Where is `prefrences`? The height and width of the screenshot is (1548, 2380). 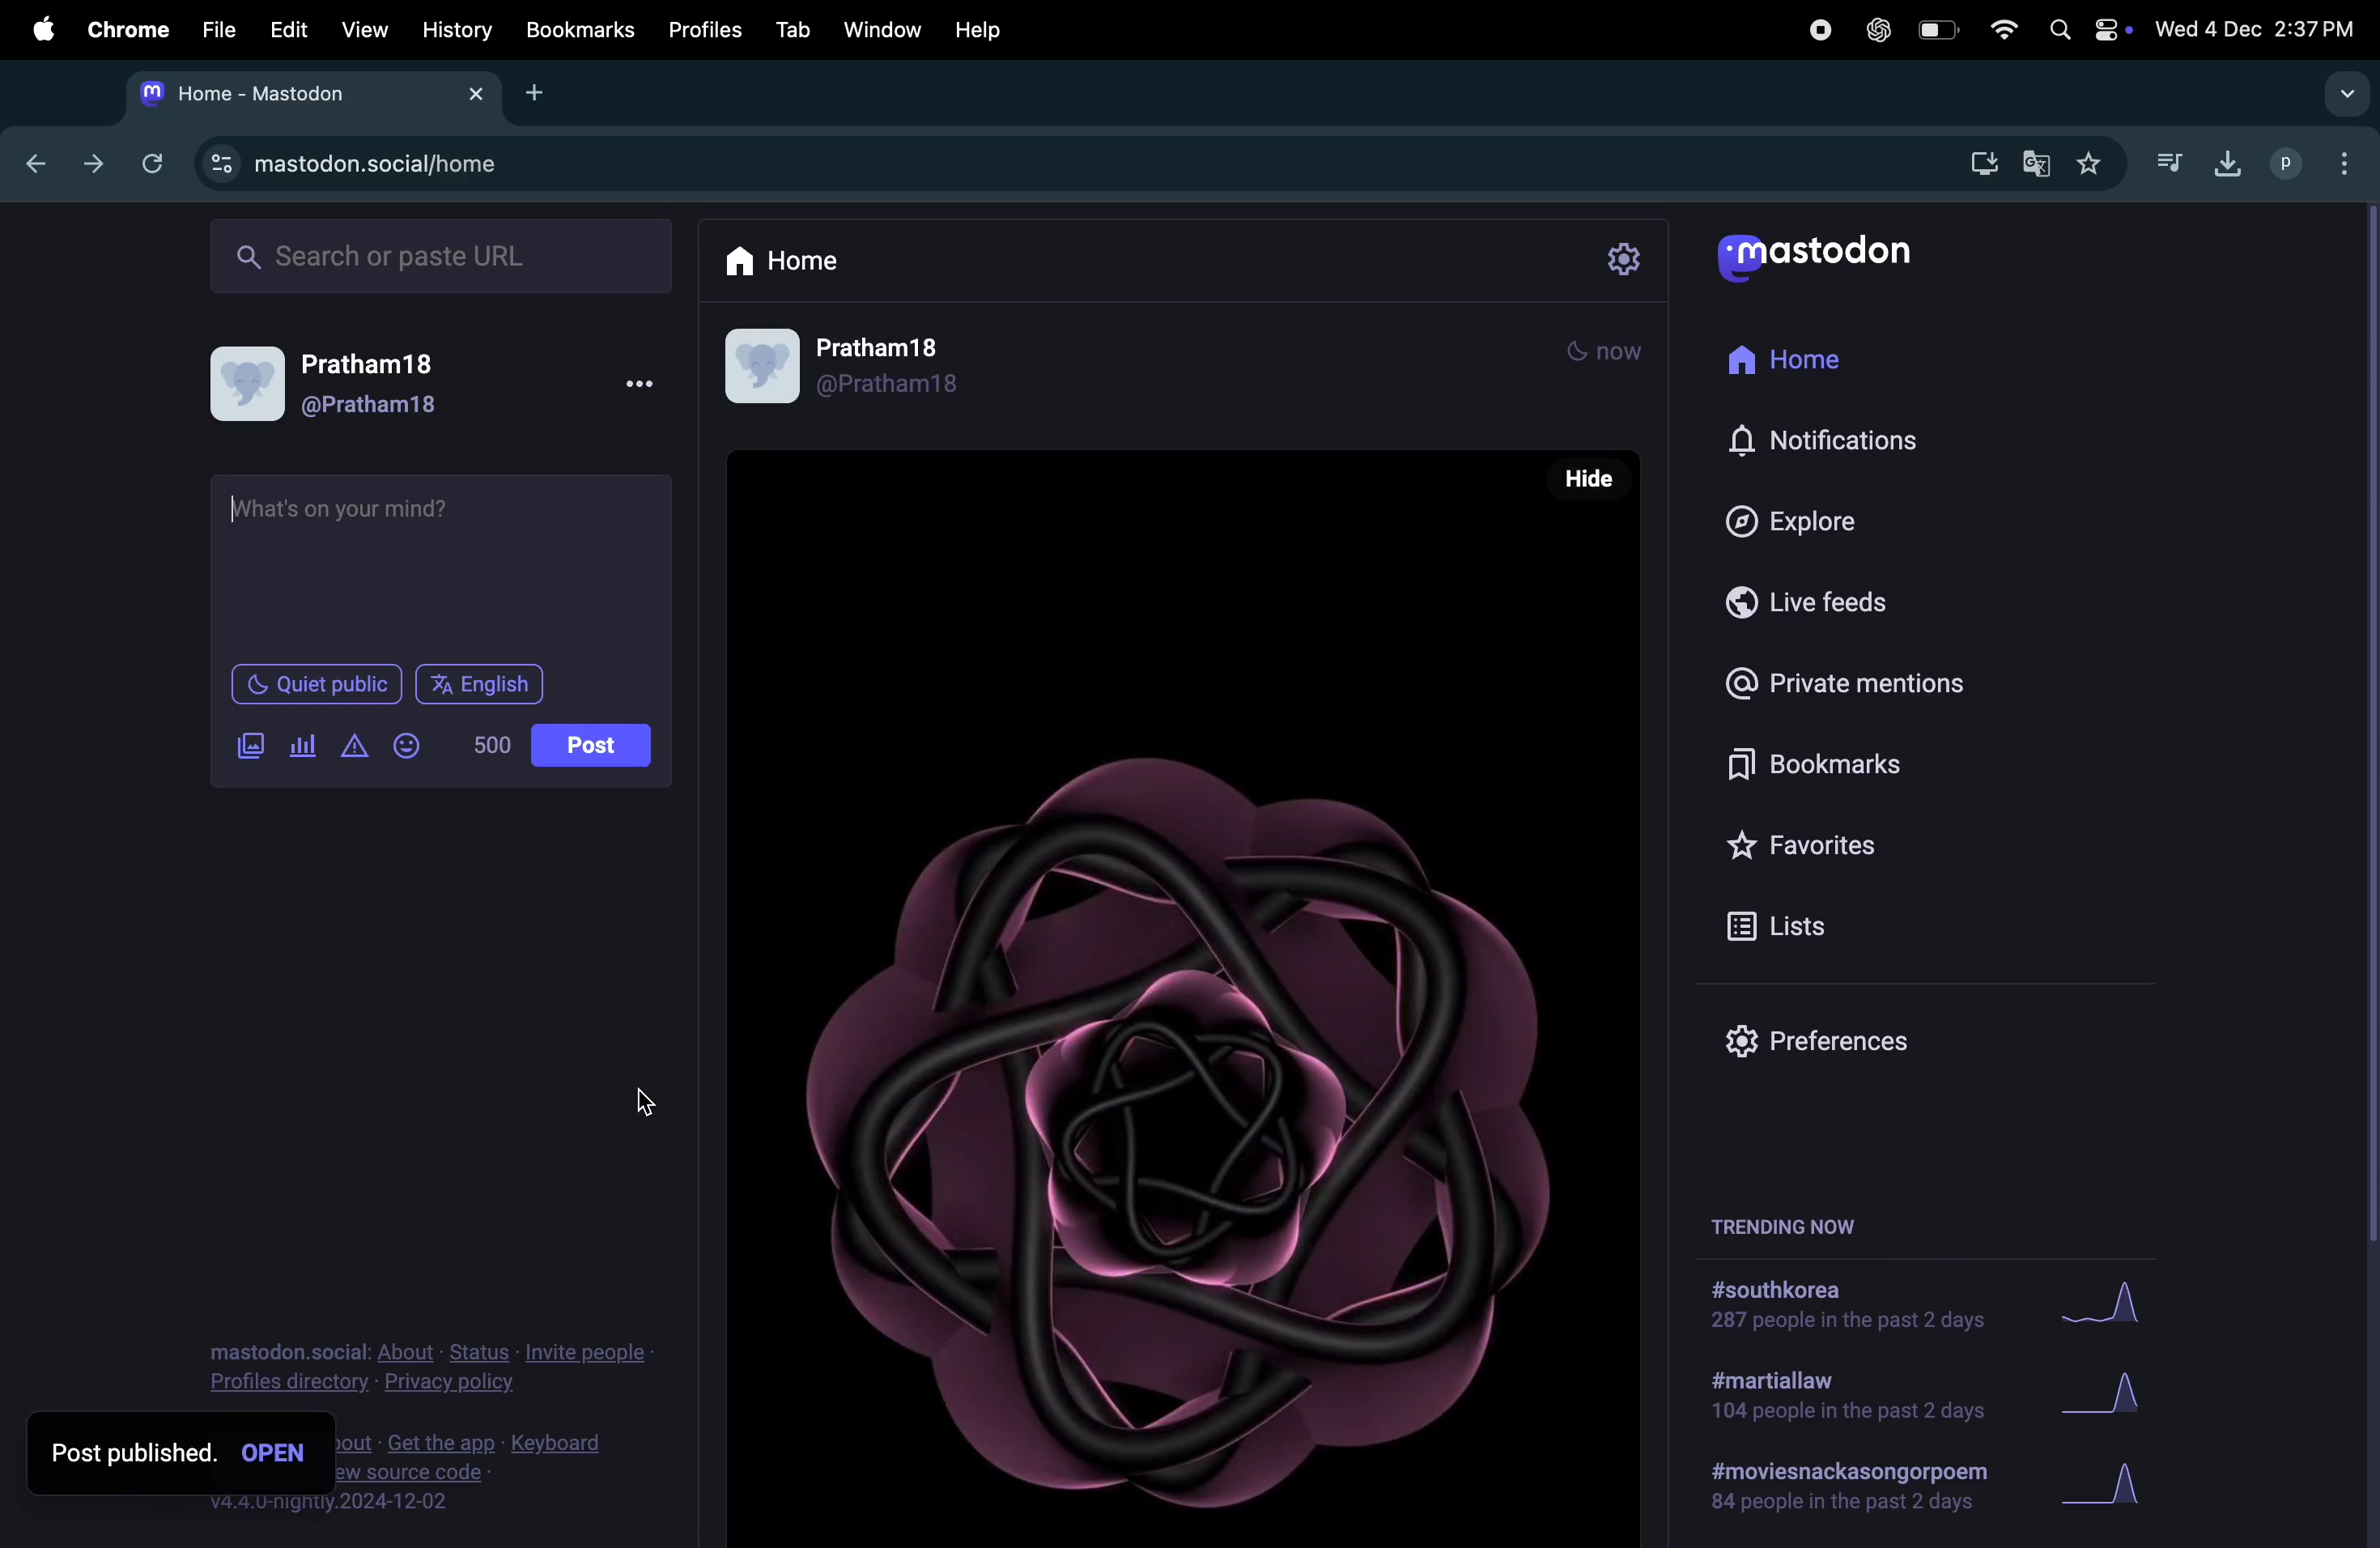
prefrences is located at coordinates (1824, 1039).